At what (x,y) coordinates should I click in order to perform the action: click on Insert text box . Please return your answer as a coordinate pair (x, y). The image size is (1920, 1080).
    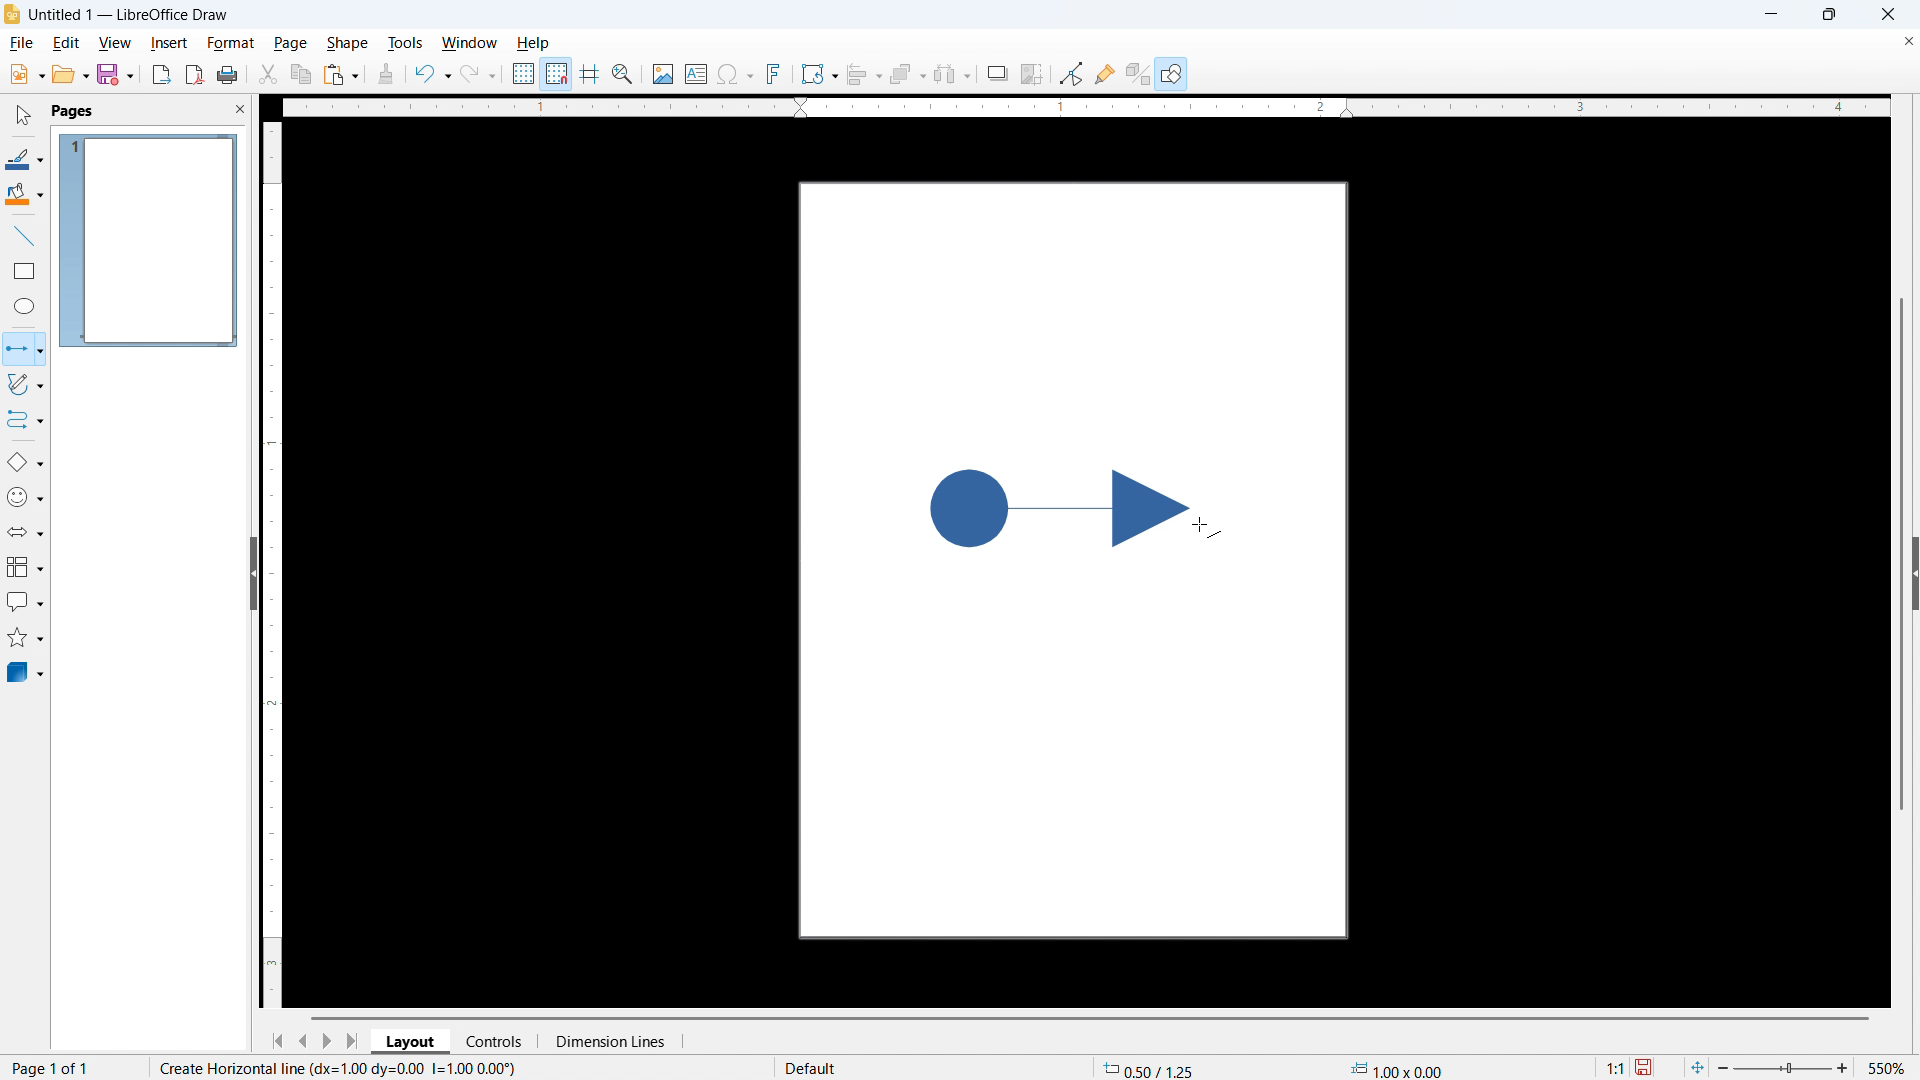
    Looking at the image, I should click on (697, 73).